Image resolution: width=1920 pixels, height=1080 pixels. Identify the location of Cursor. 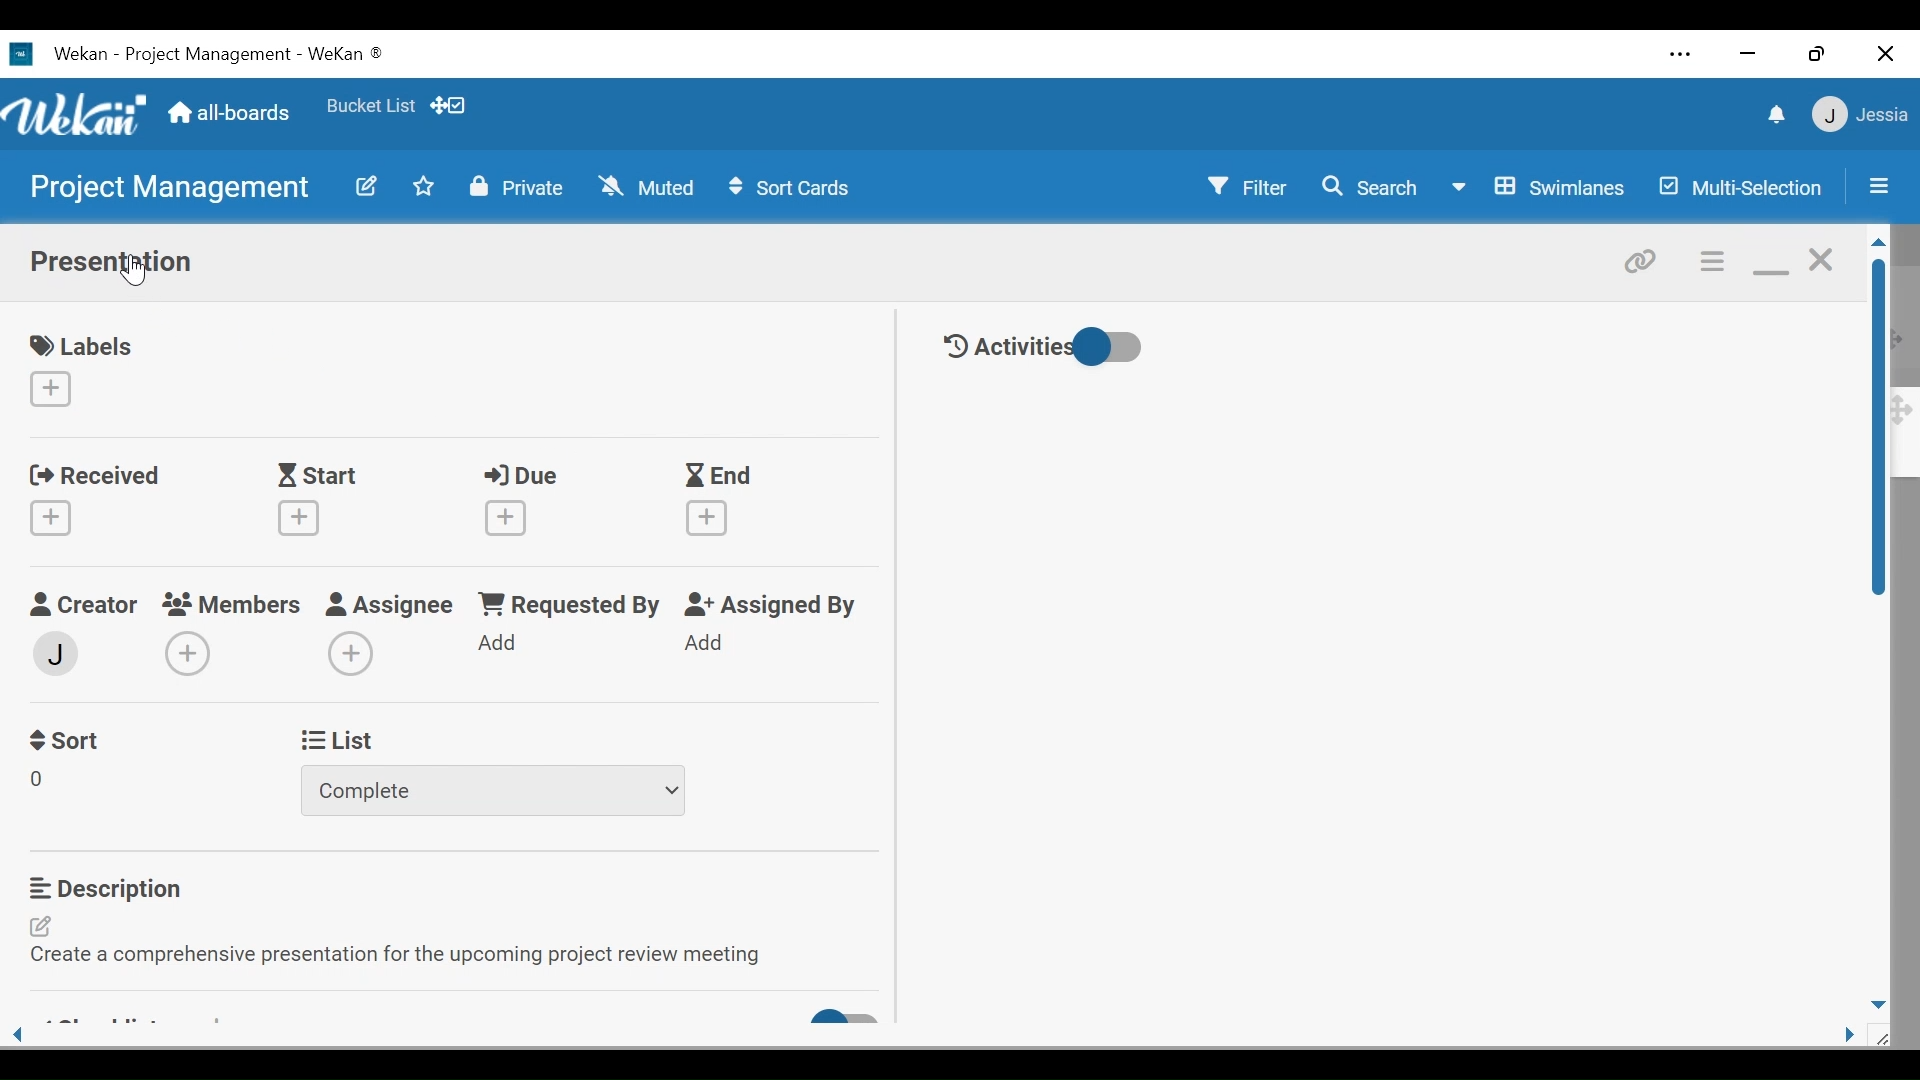
(136, 272).